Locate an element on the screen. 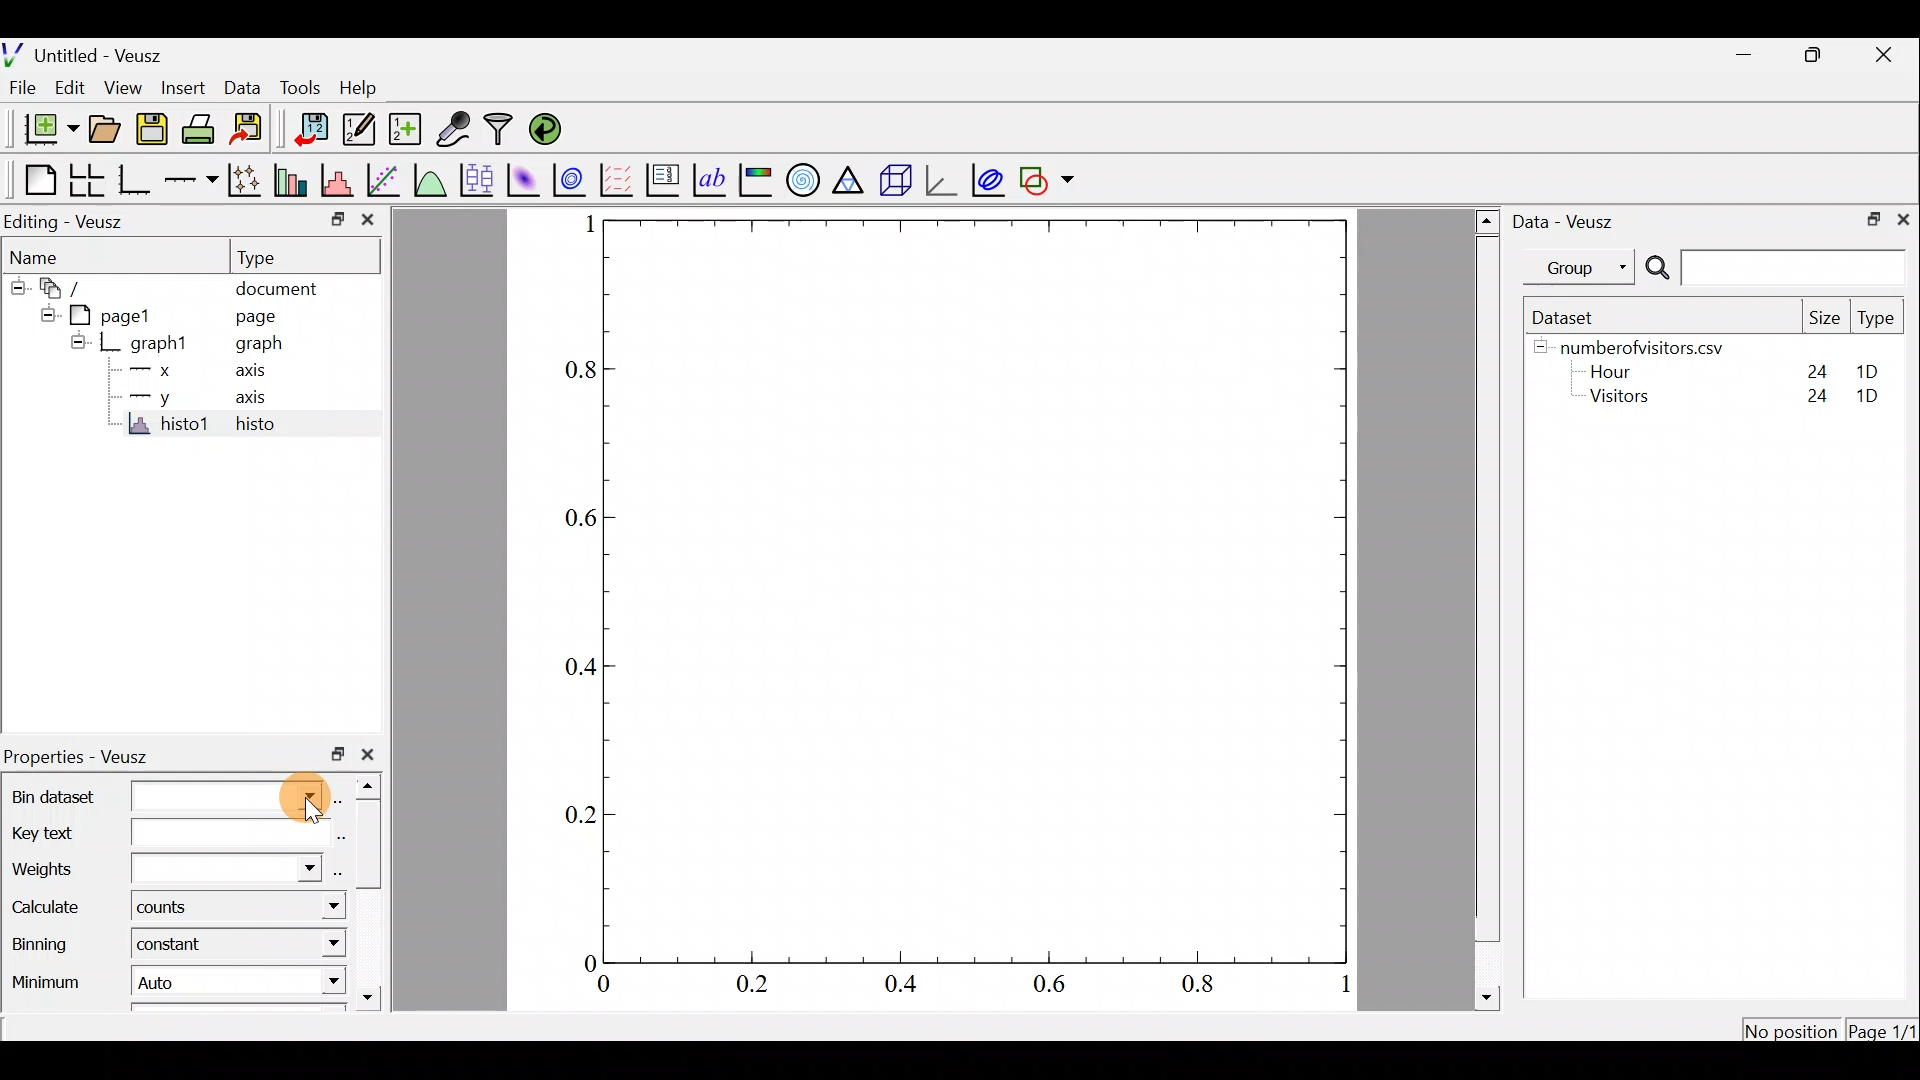  plot box plots is located at coordinates (480, 178).